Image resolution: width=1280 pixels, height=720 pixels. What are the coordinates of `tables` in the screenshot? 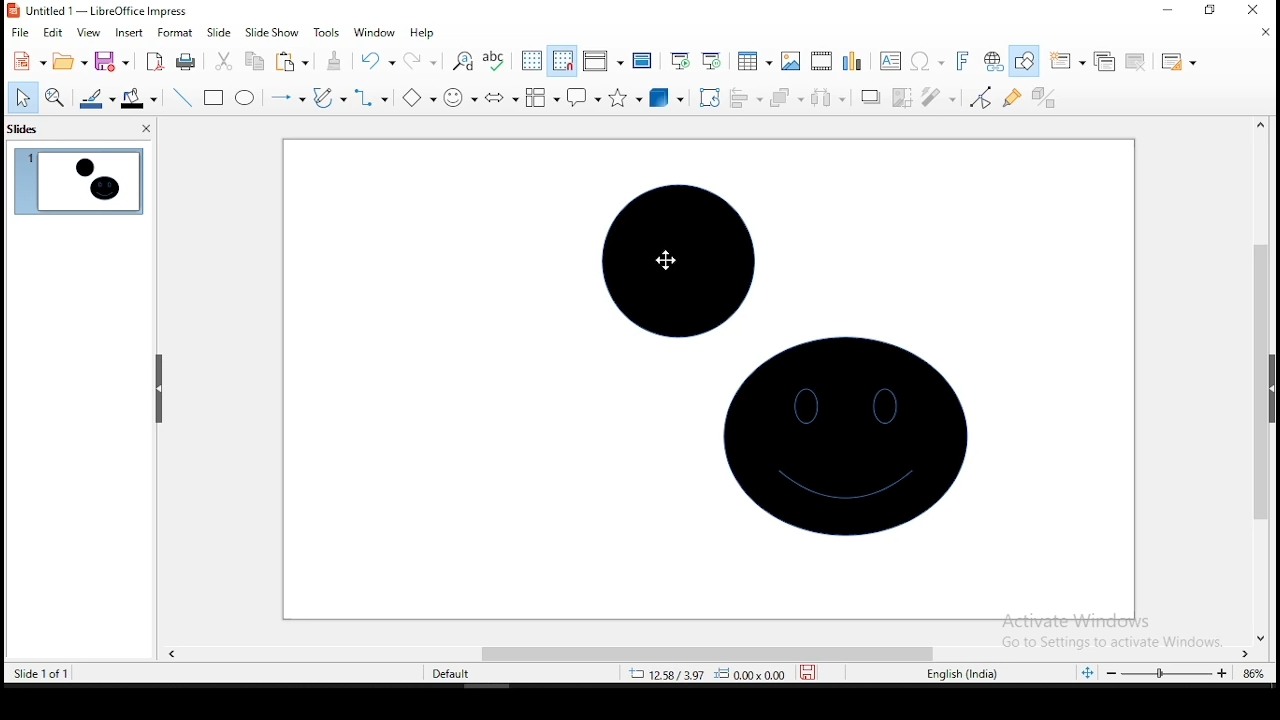 It's located at (754, 64).